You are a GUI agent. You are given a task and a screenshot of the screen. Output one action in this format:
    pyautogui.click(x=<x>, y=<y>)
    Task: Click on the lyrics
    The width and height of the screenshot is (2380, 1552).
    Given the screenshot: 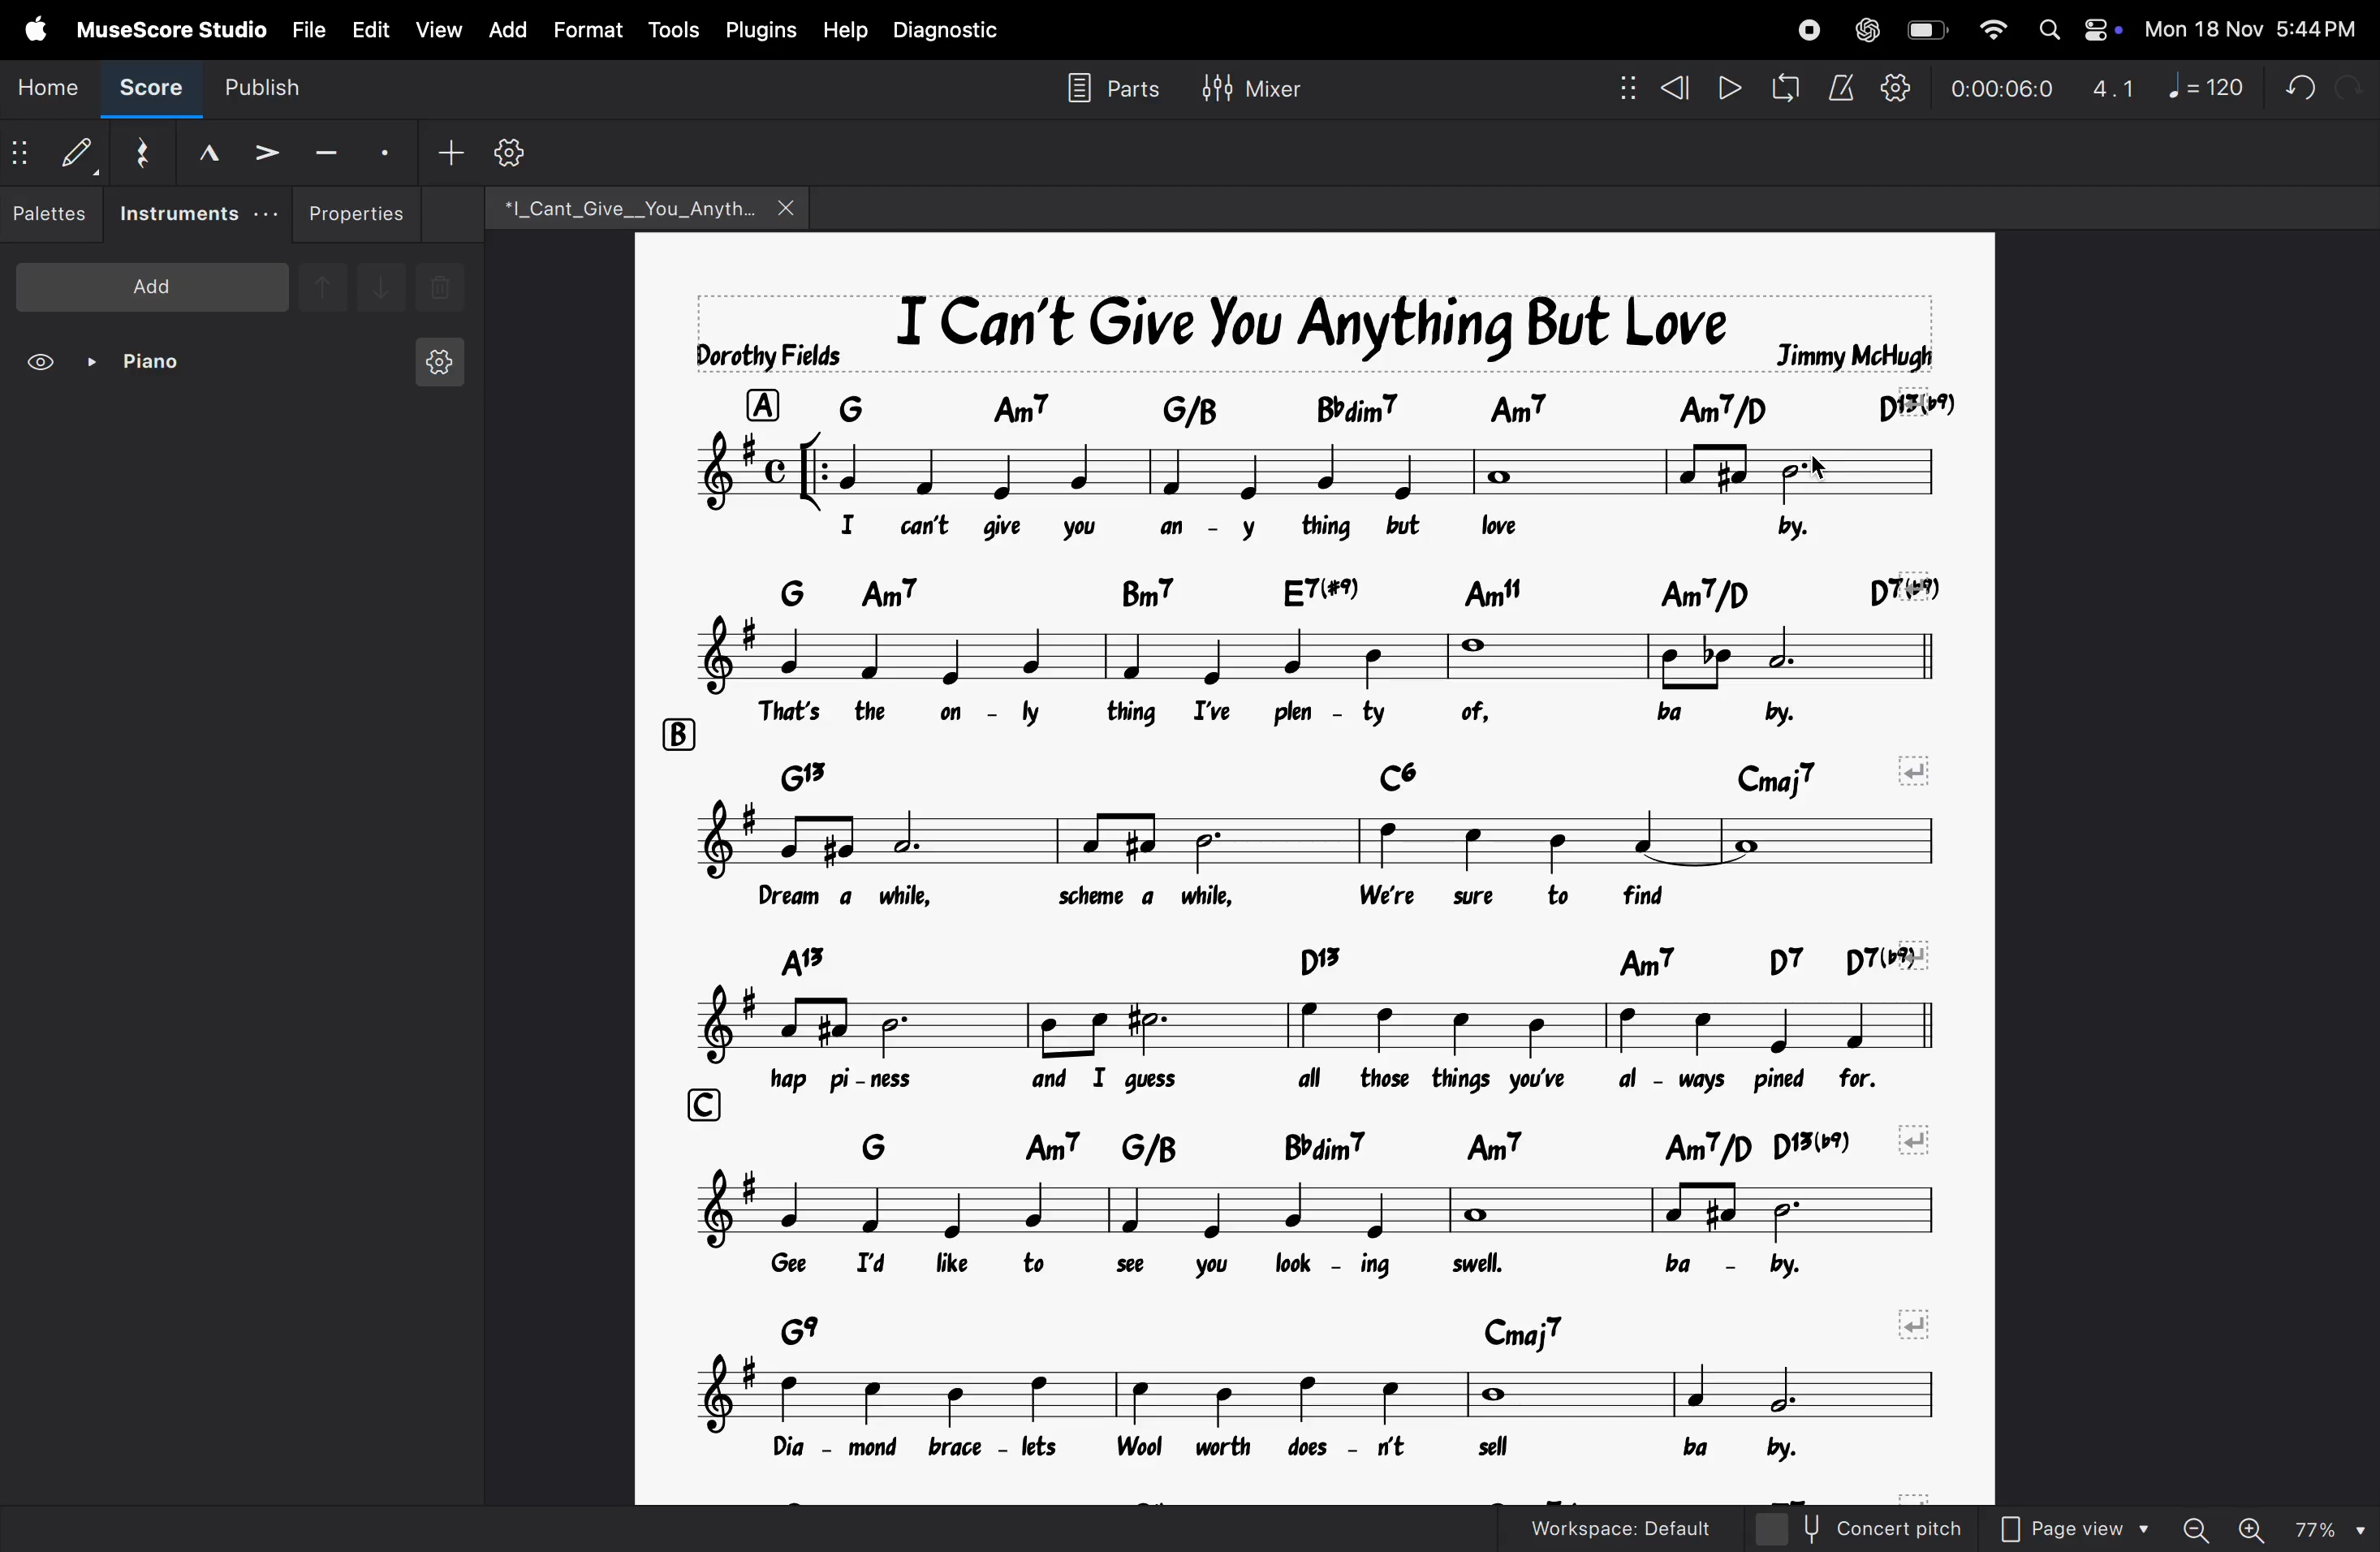 What is the action you would take?
    pyautogui.click(x=1338, y=1267)
    